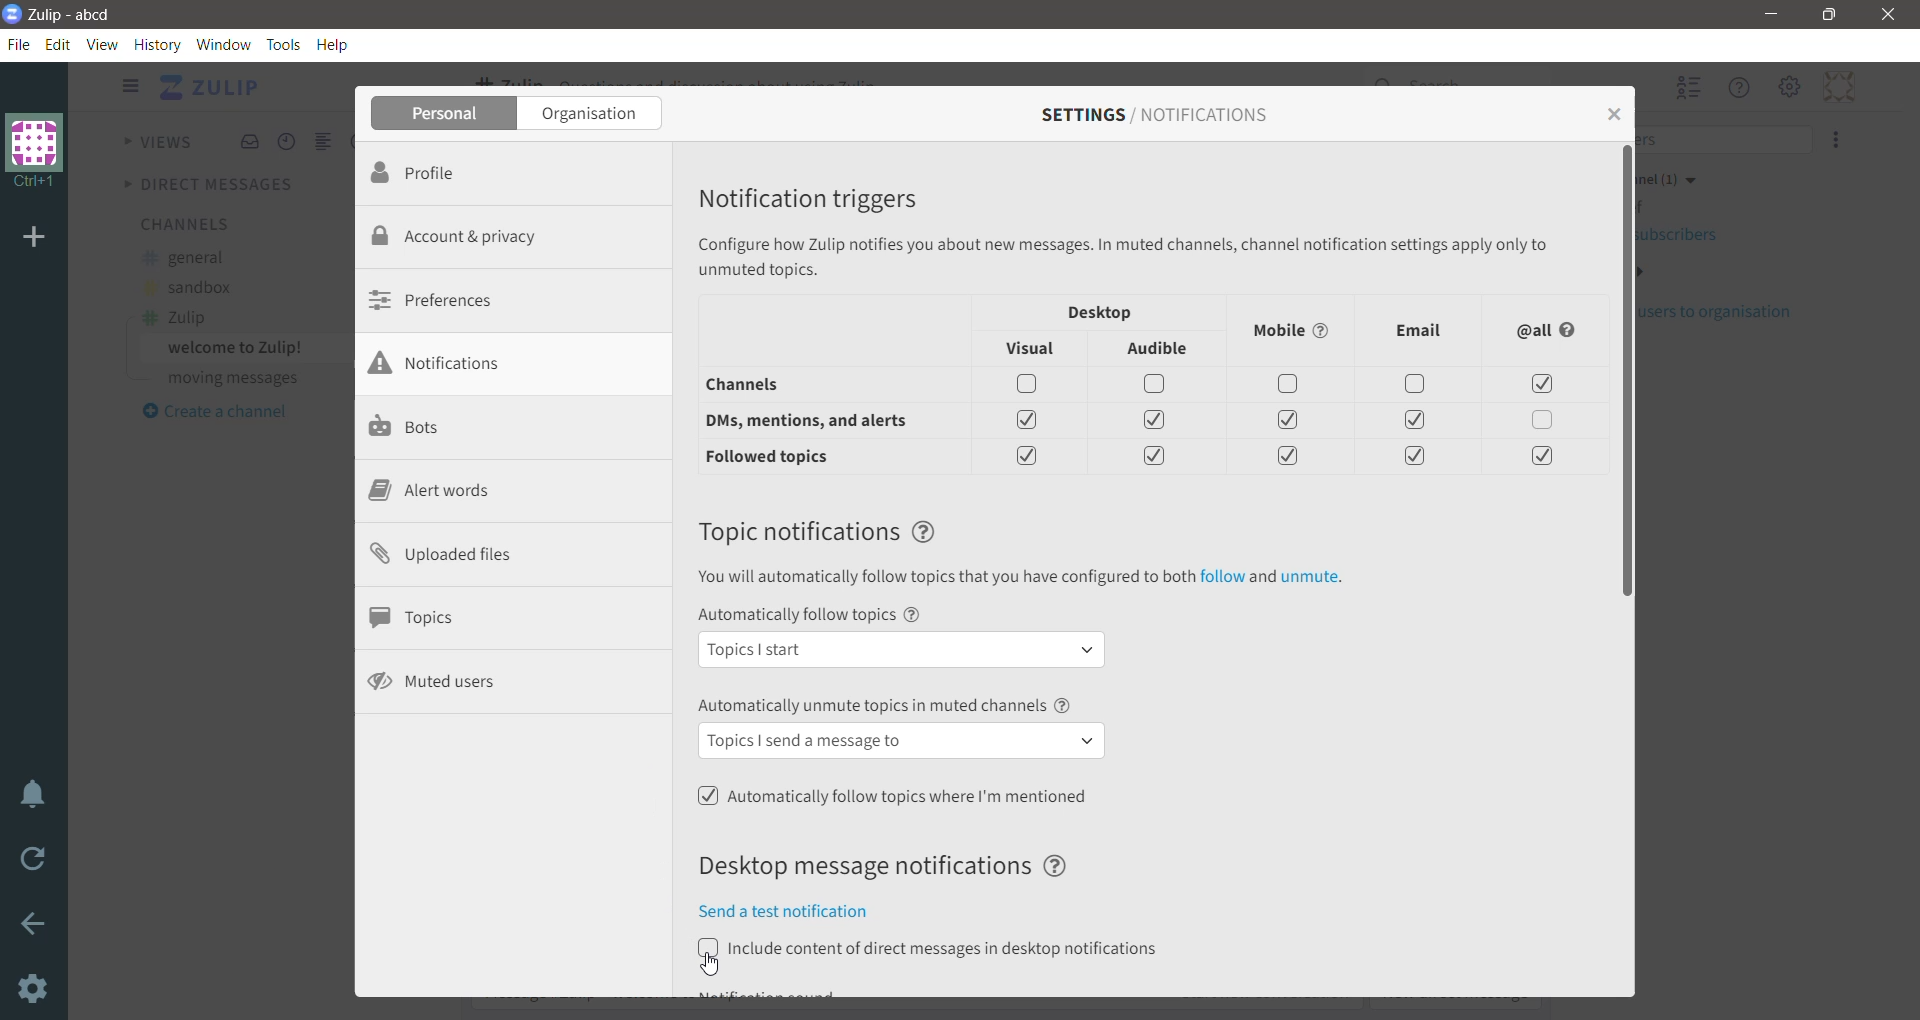  Describe the element at coordinates (1546, 422) in the screenshot. I see `check box` at that location.